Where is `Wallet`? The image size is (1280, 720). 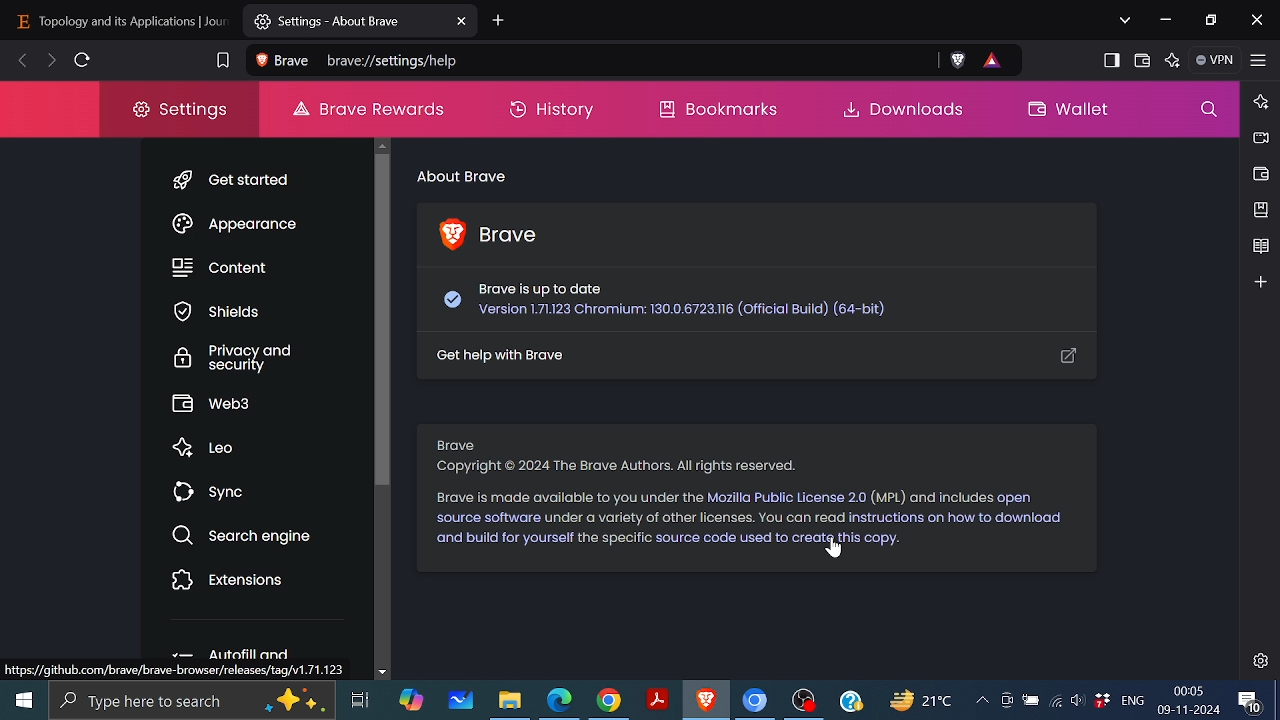
Wallet is located at coordinates (1146, 60).